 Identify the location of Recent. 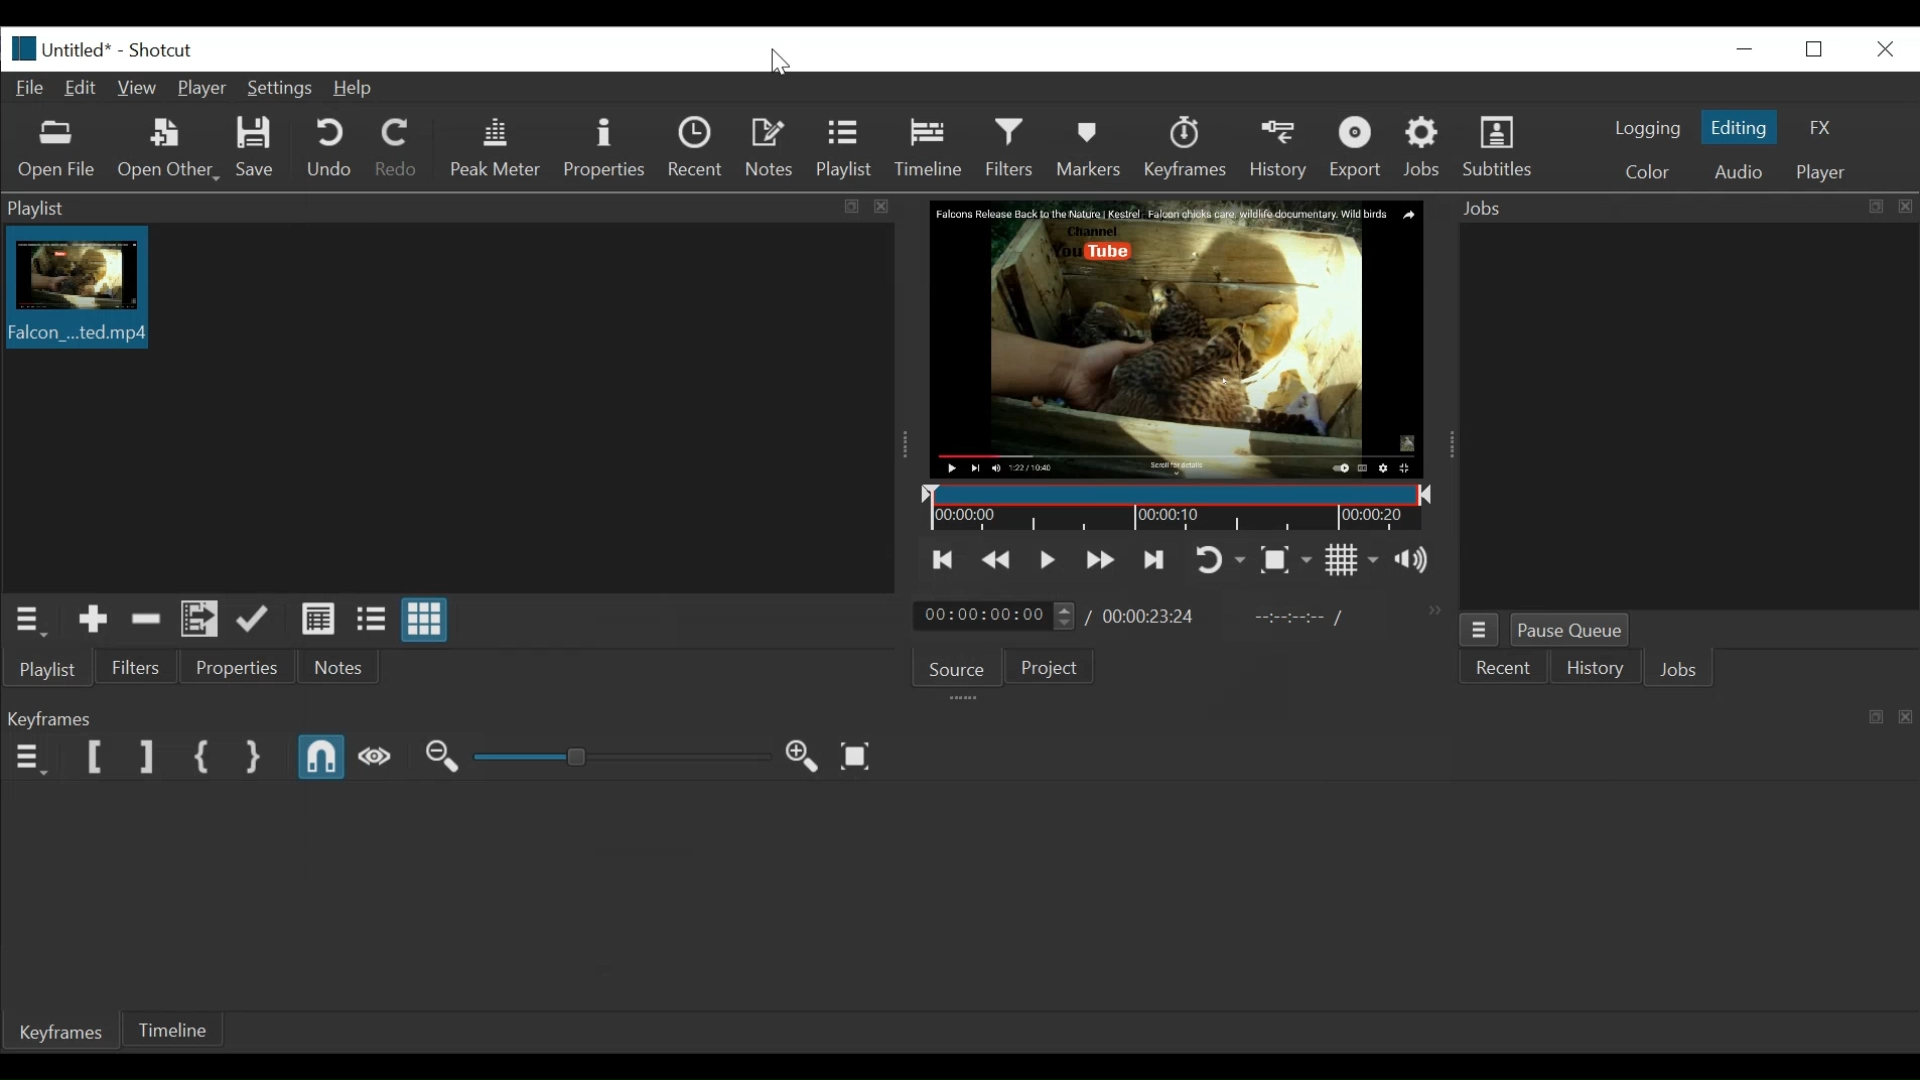
(697, 149).